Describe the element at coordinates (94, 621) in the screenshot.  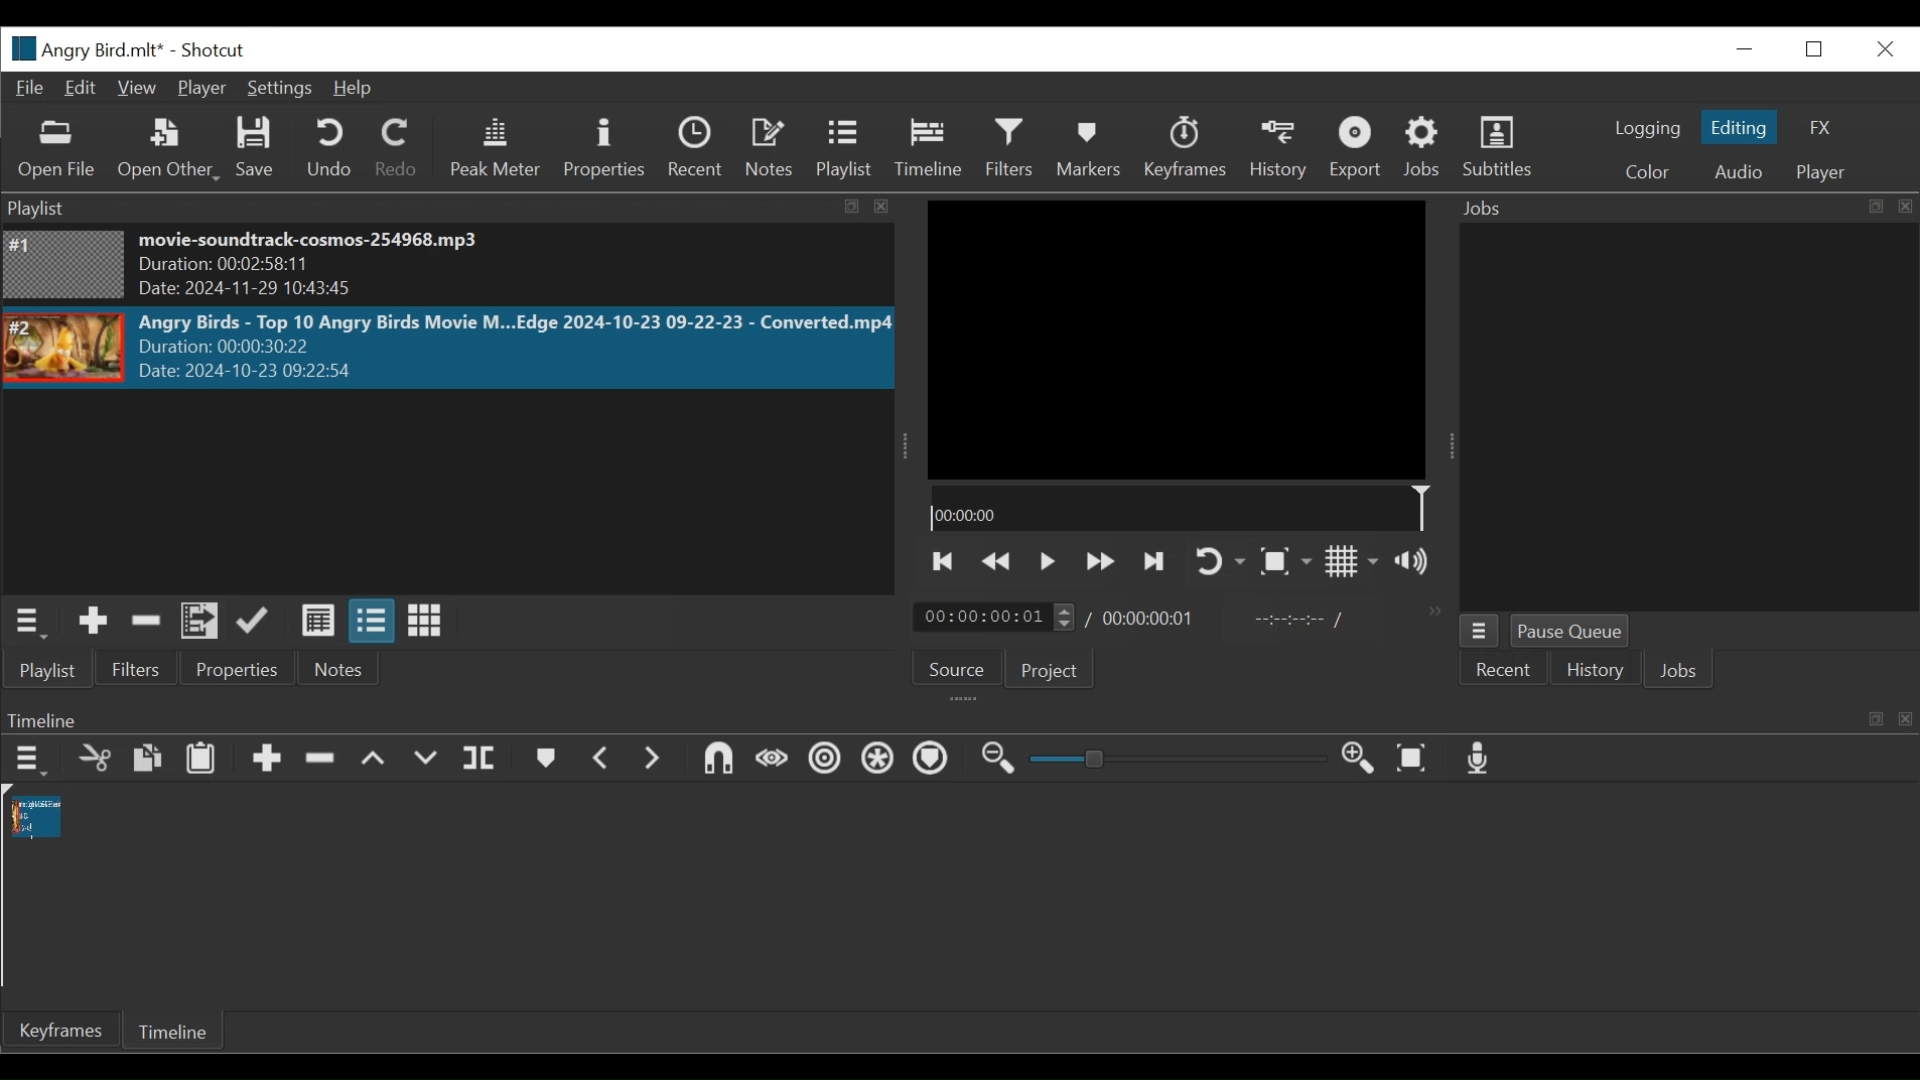
I see `Add the source to the playlist` at that location.